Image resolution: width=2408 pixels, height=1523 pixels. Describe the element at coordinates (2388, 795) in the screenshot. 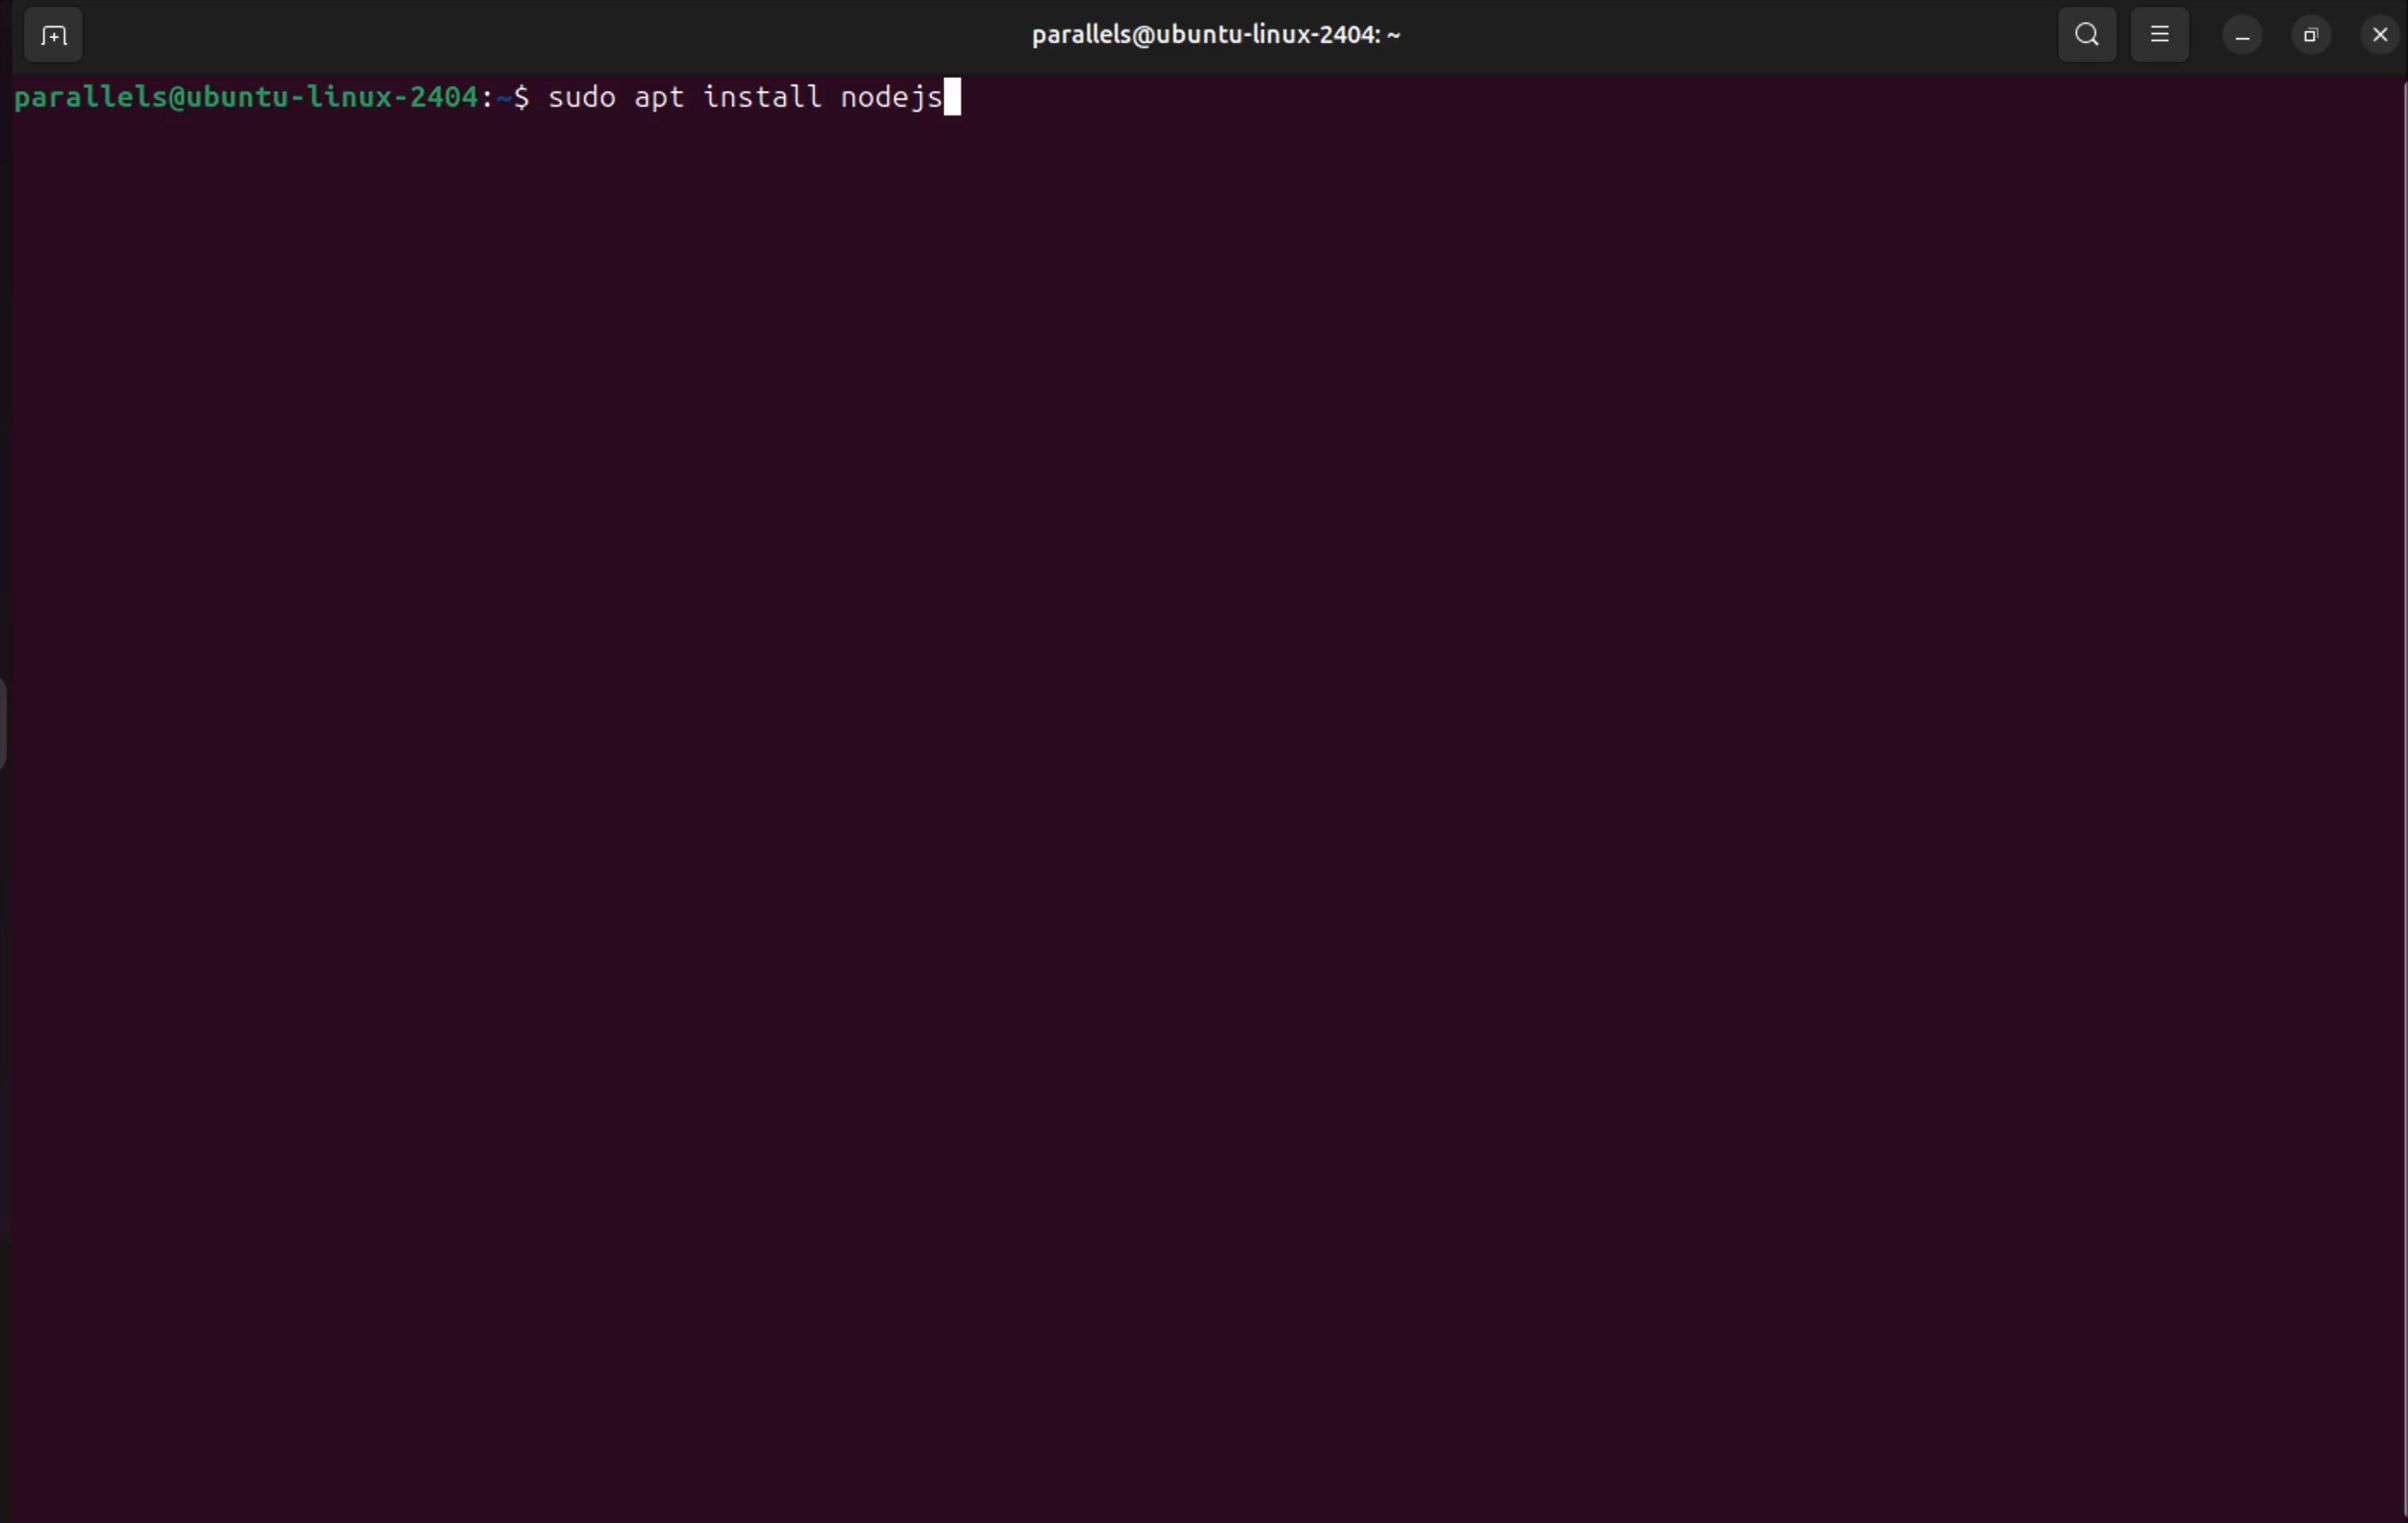

I see `Scroll bar` at that location.